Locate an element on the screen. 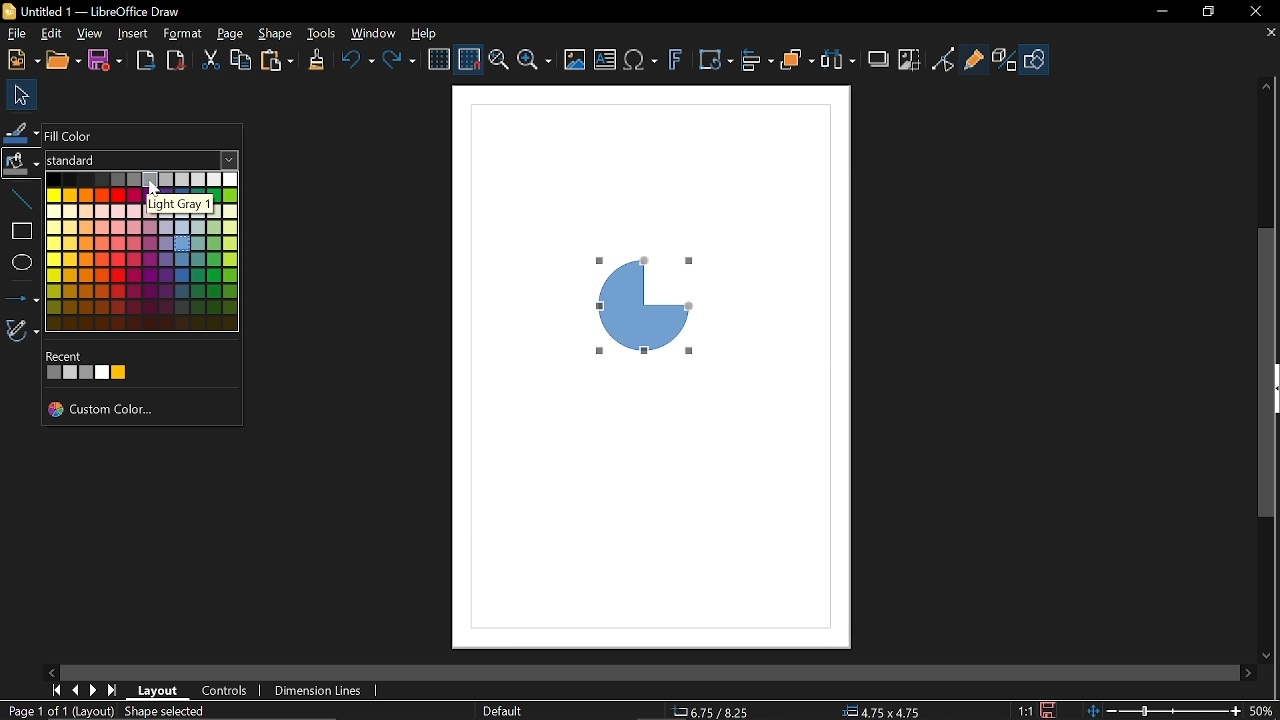 The image size is (1280, 720). Fill Color is located at coordinates (70, 137).